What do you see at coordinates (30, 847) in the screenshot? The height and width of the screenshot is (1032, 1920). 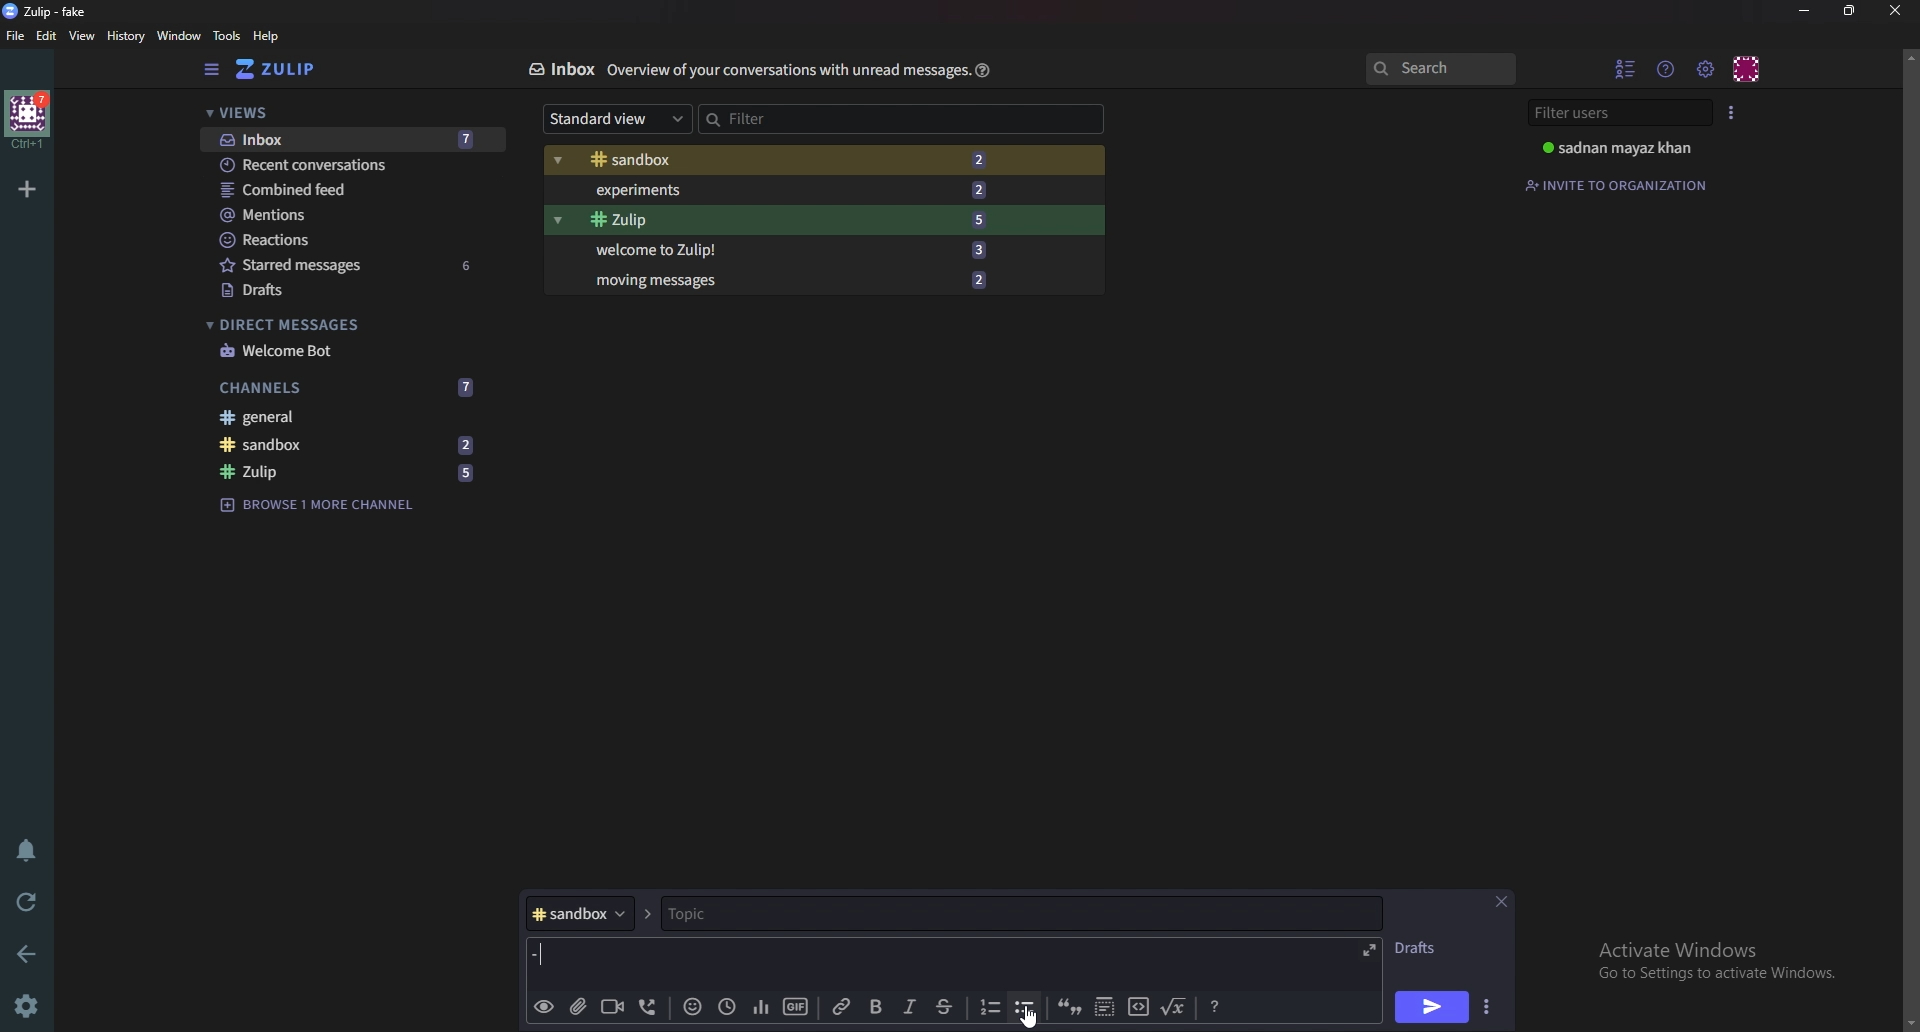 I see `Enable do not disturb` at bounding box center [30, 847].